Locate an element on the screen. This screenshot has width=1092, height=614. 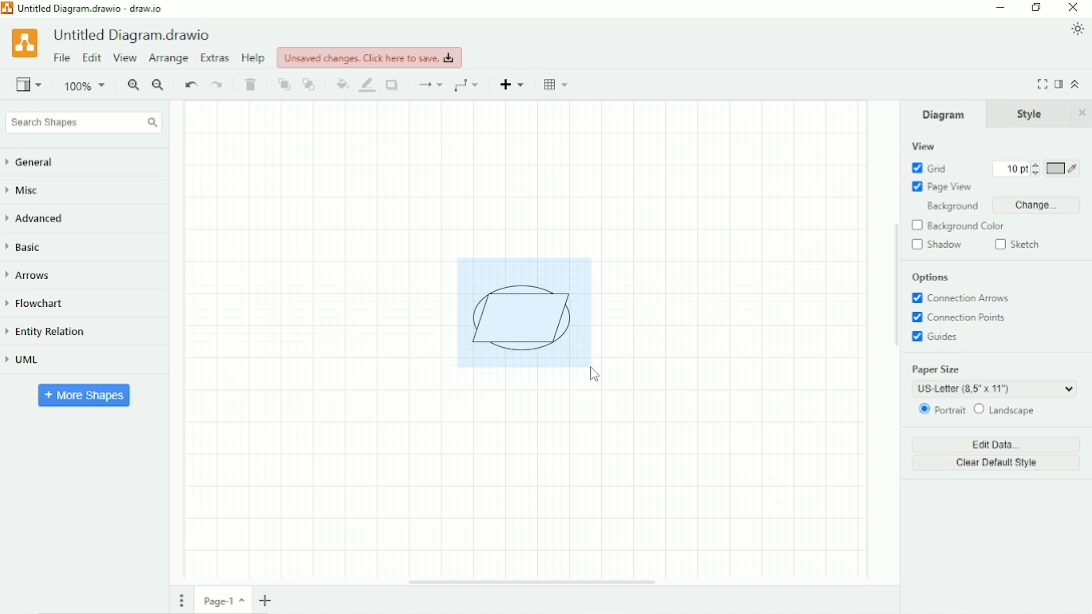
Zoom in is located at coordinates (133, 86).